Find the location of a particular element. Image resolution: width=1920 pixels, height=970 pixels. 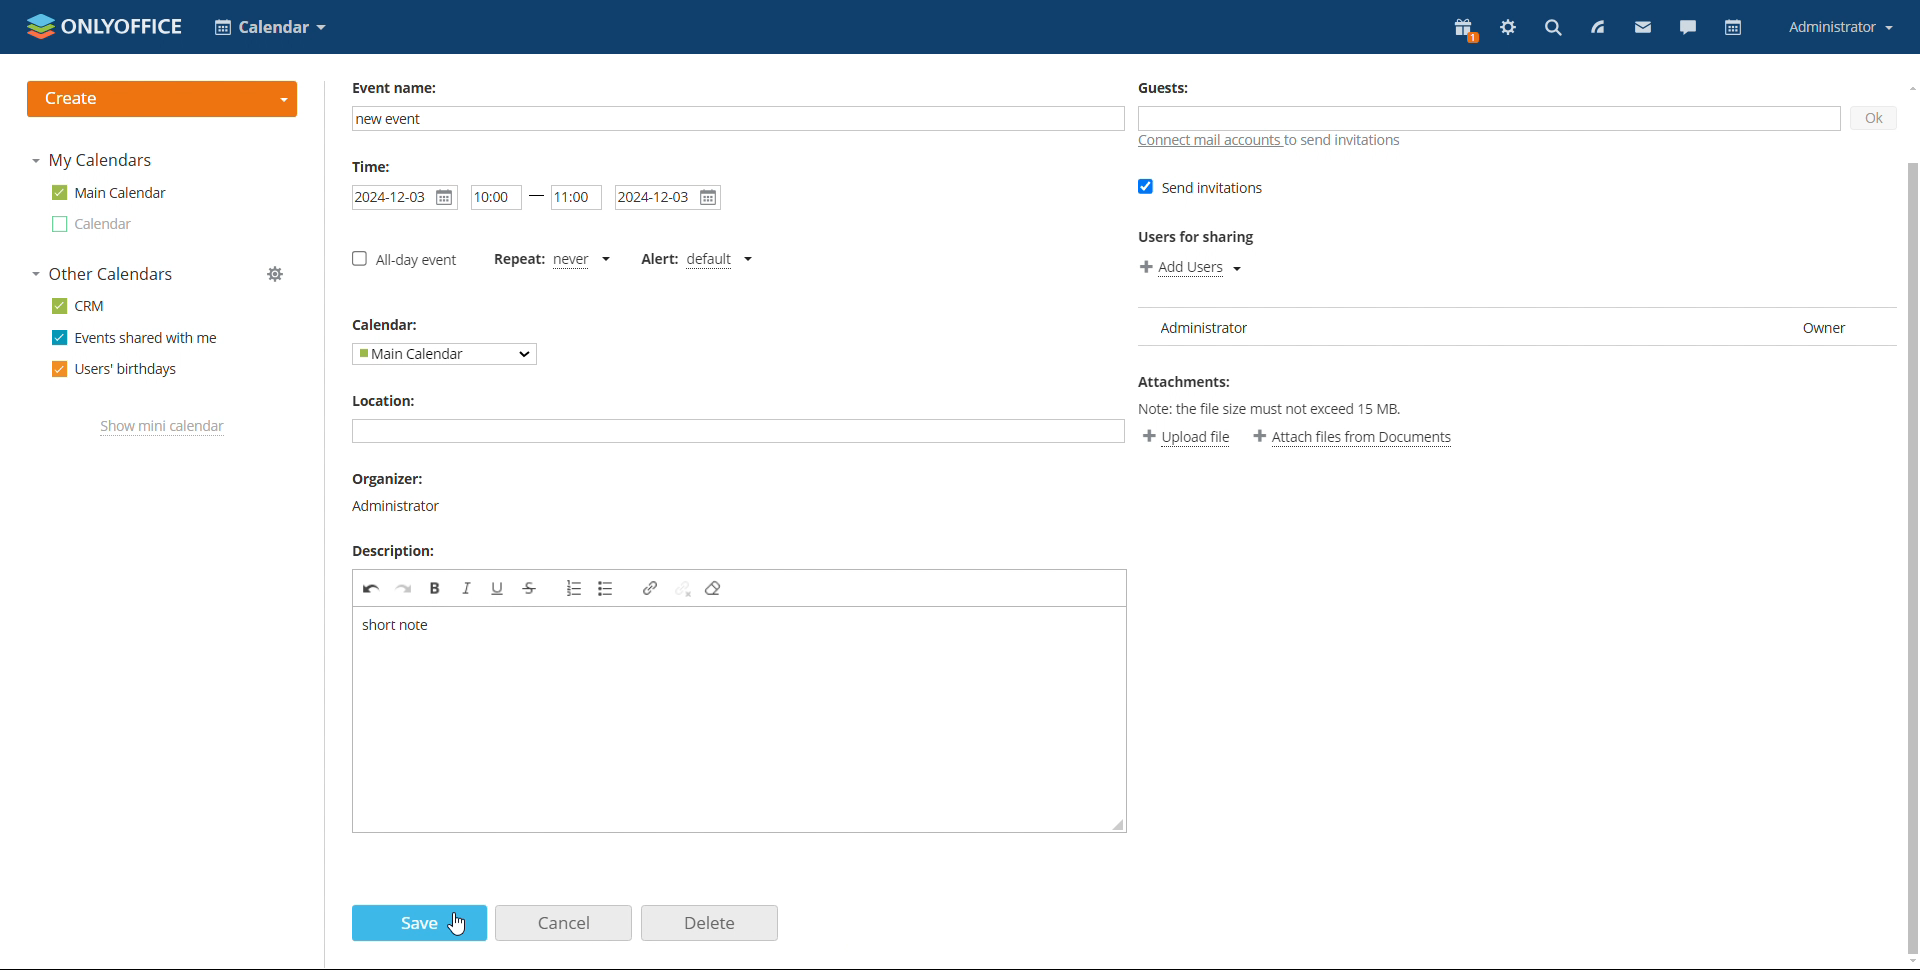

set repetition is located at coordinates (549, 259).